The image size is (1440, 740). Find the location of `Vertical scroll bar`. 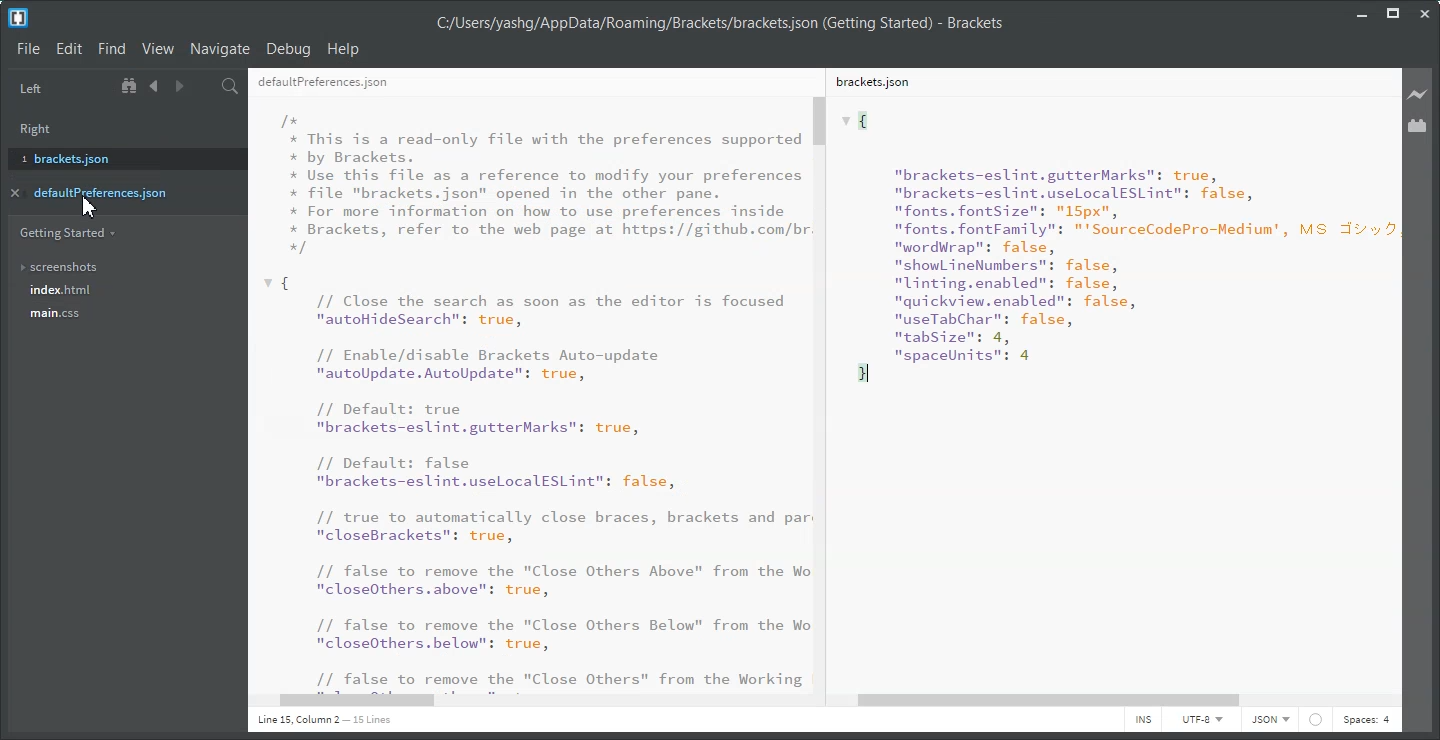

Vertical scroll bar is located at coordinates (1395, 378).